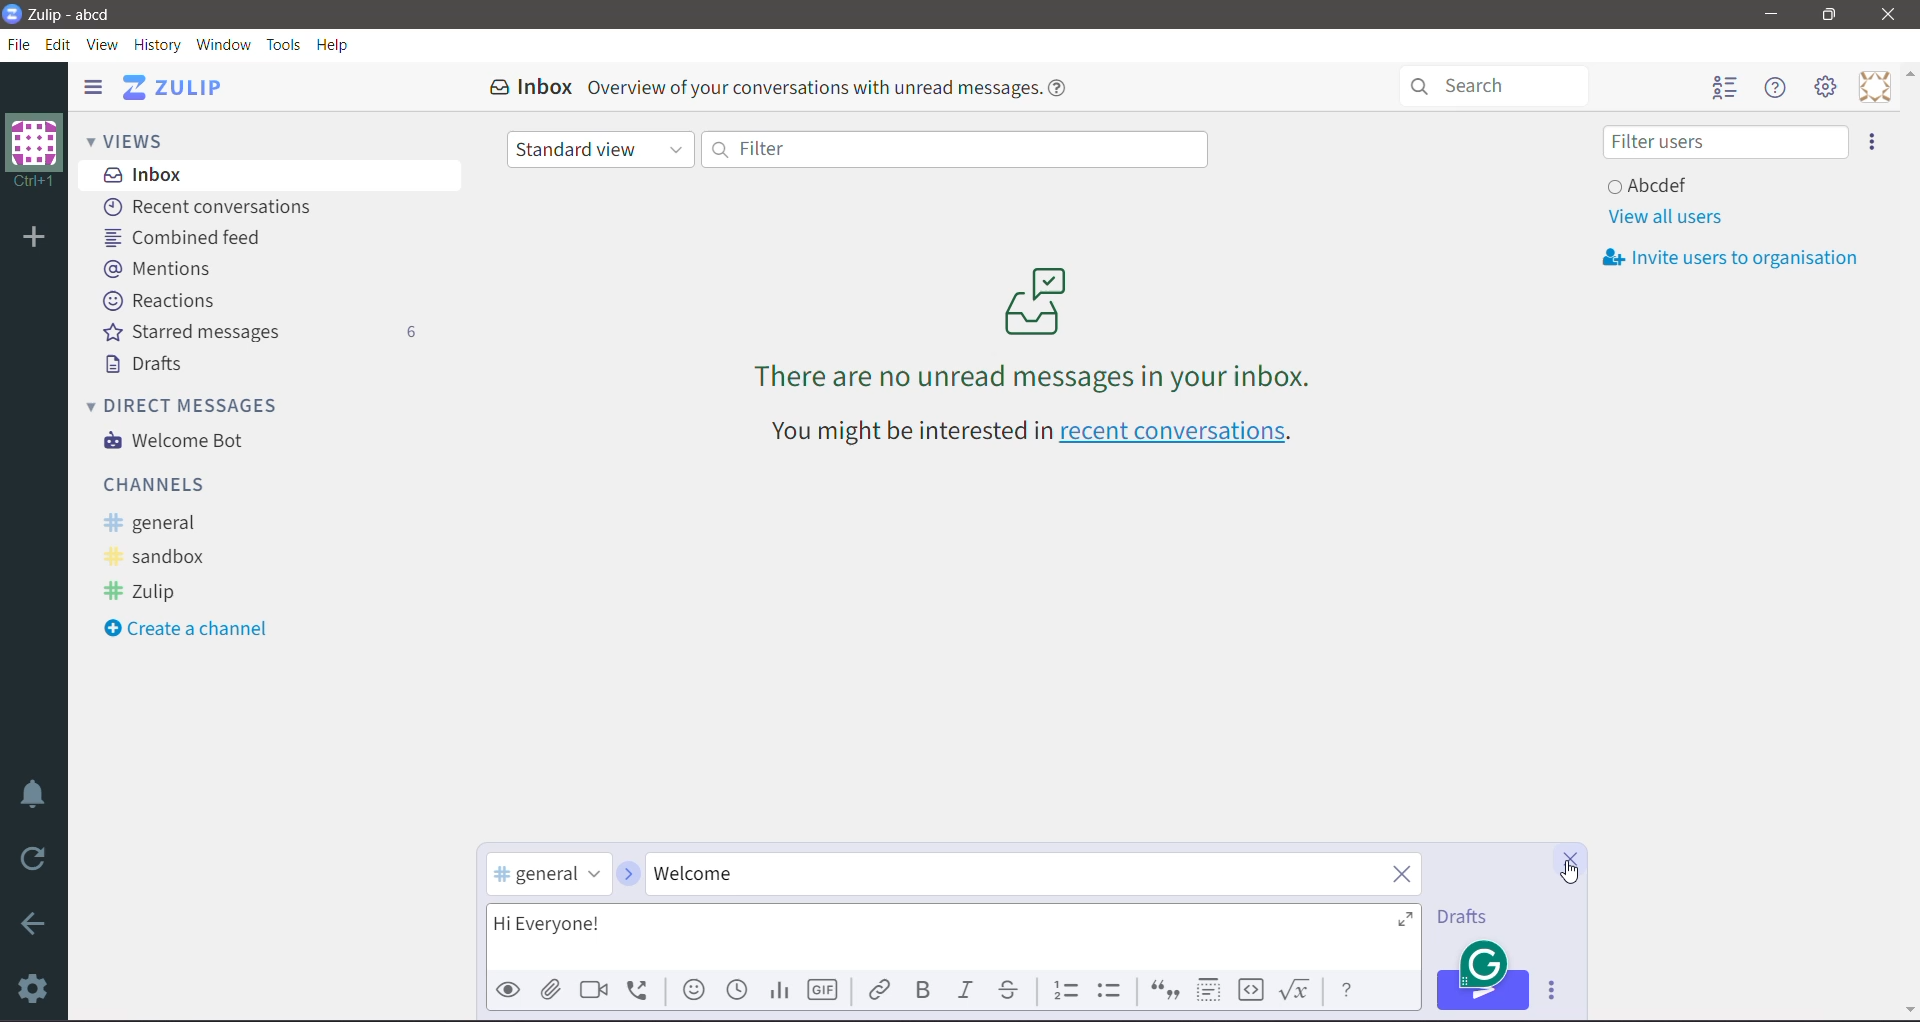 The width and height of the screenshot is (1920, 1022). I want to click on View all users, so click(1664, 217).